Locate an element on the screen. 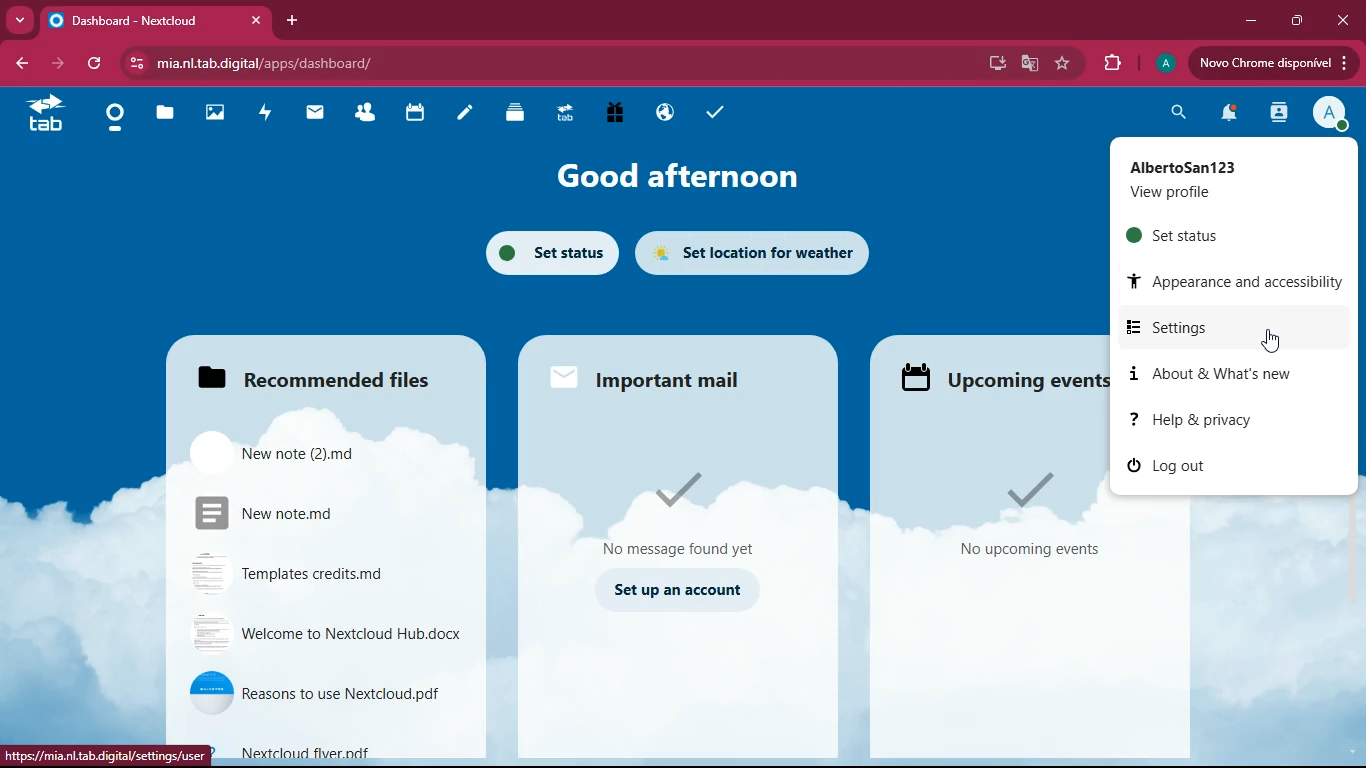 The width and height of the screenshot is (1366, 768). favorites is located at coordinates (1065, 65).